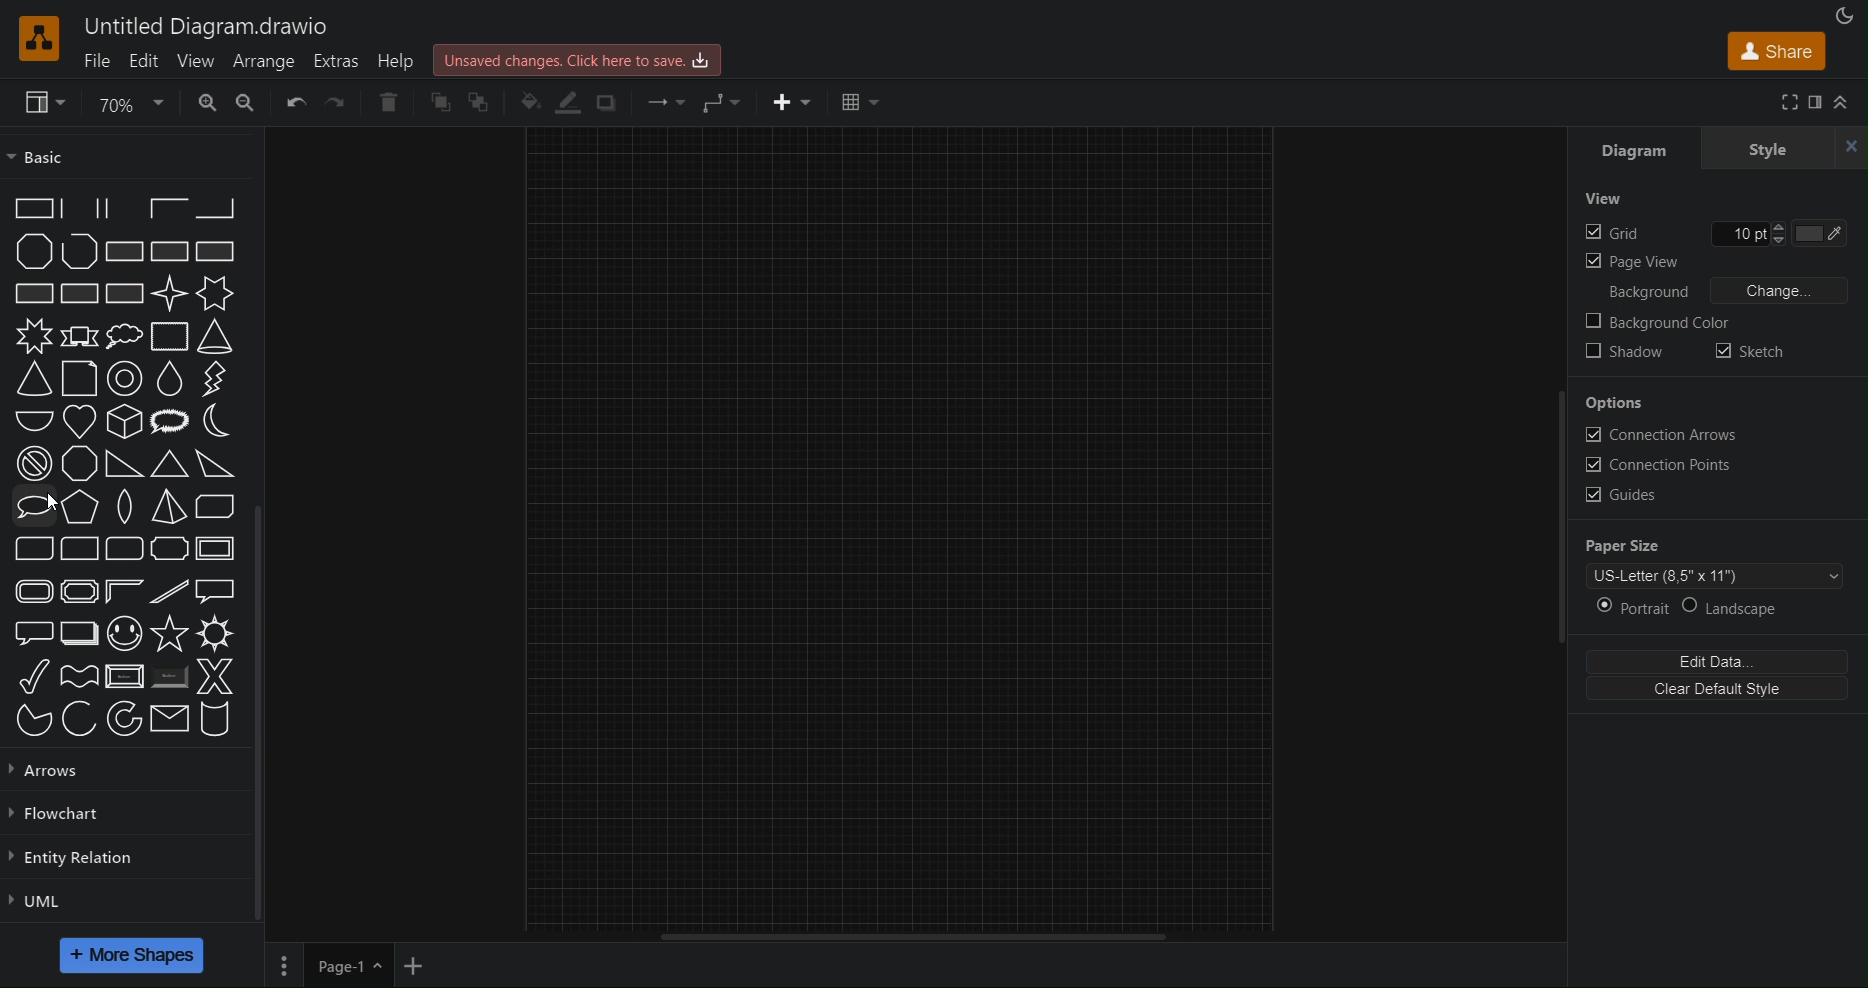 The image size is (1868, 988). I want to click on Partial Rectangle, so click(79, 207).